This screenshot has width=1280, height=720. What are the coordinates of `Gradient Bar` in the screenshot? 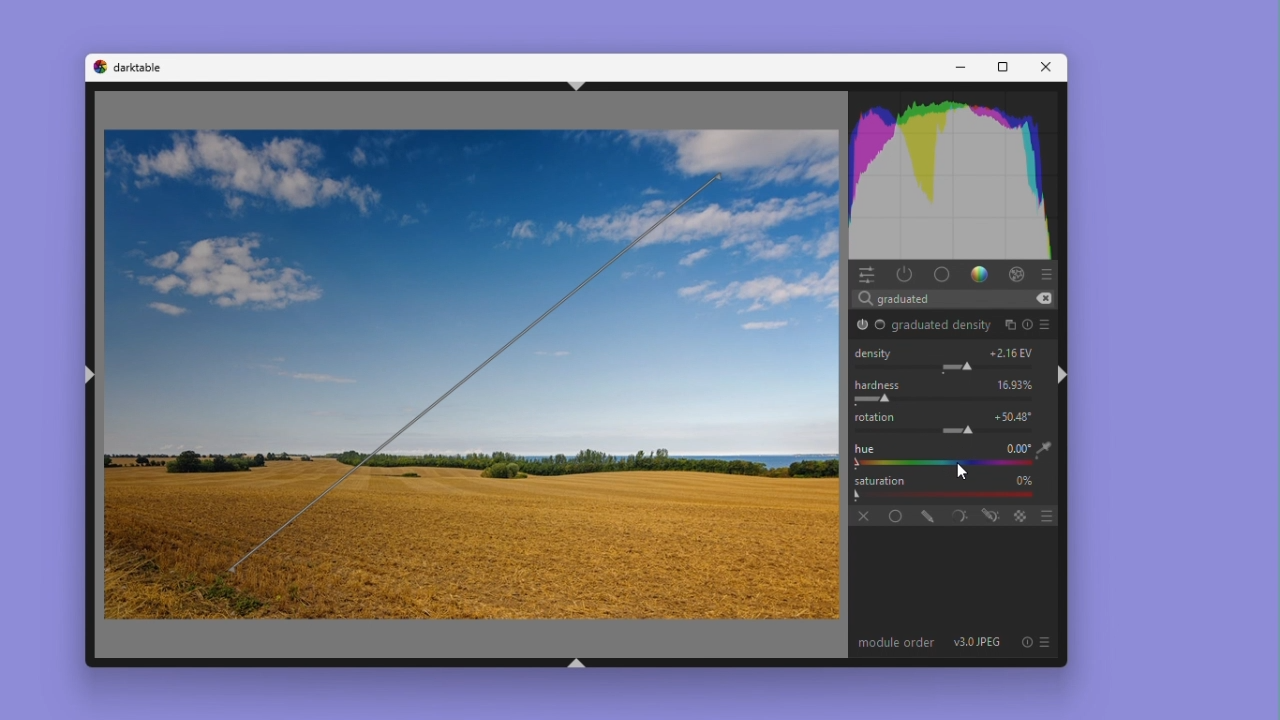 It's located at (940, 495).